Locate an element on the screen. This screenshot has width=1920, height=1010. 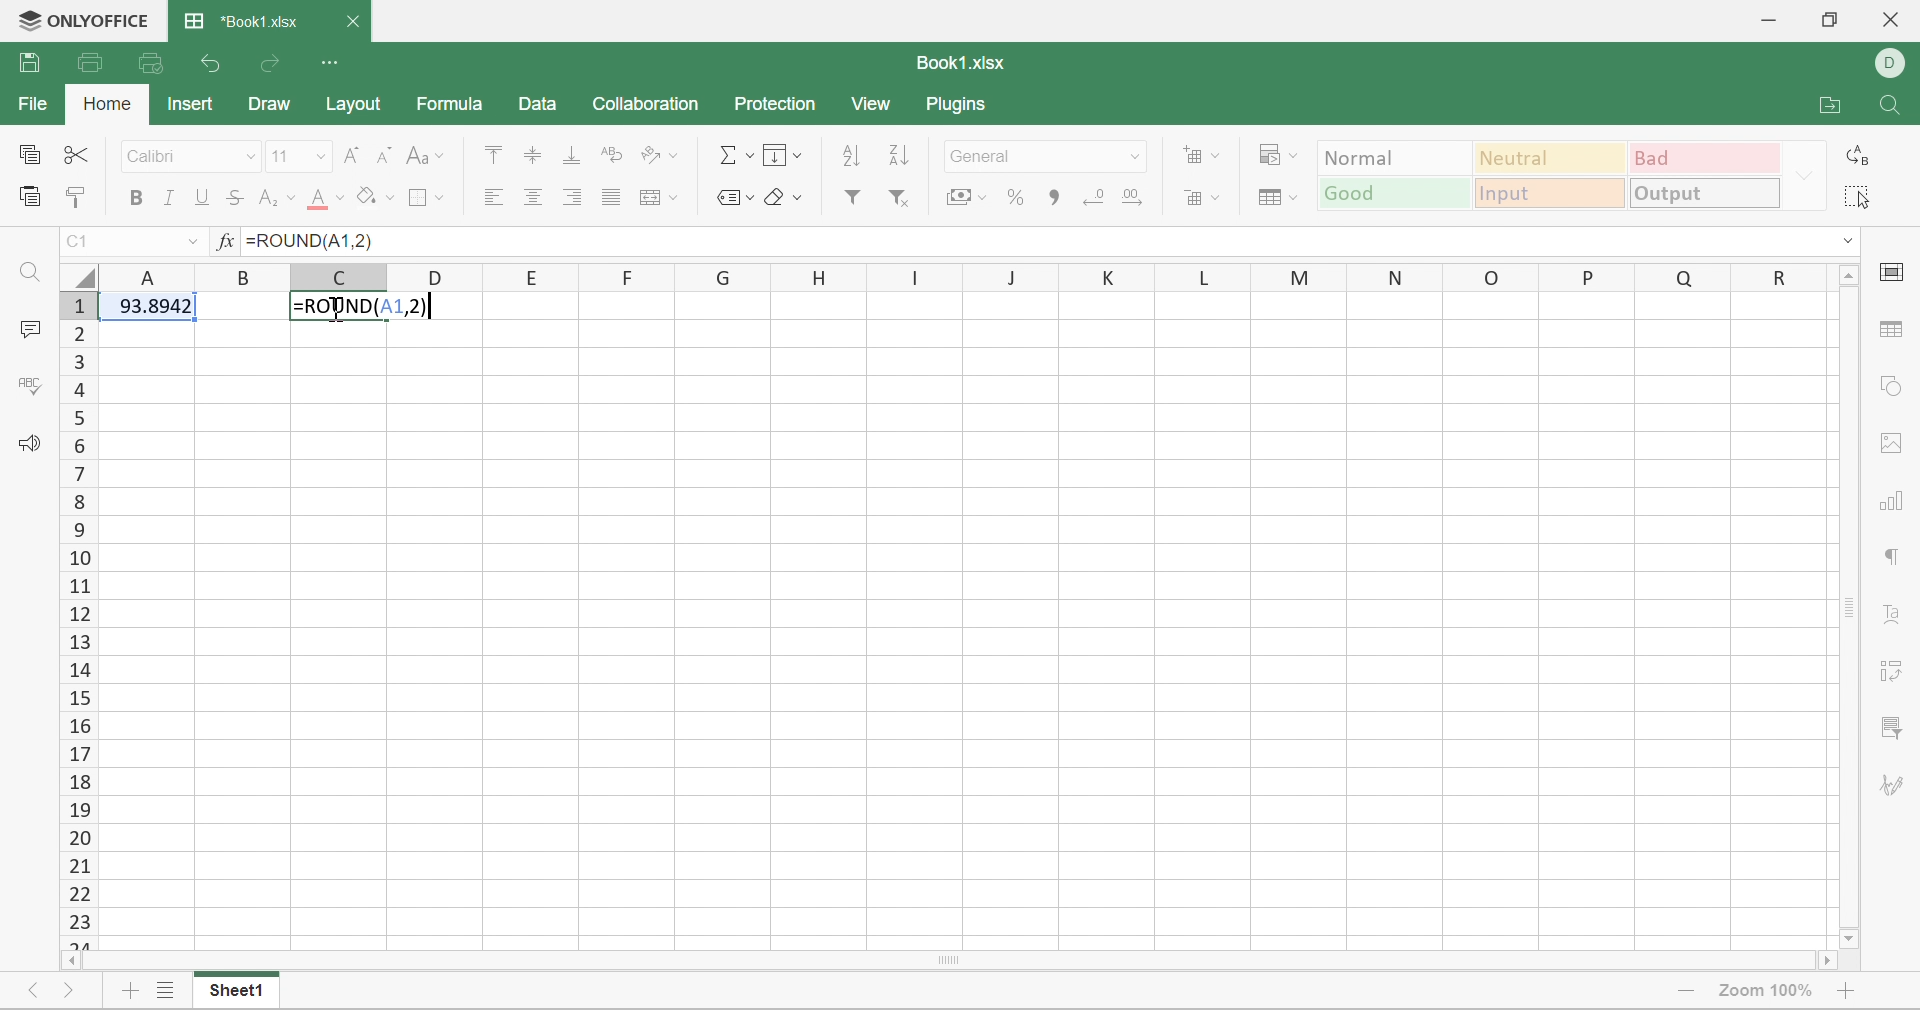
Output is located at coordinates (1704, 193).